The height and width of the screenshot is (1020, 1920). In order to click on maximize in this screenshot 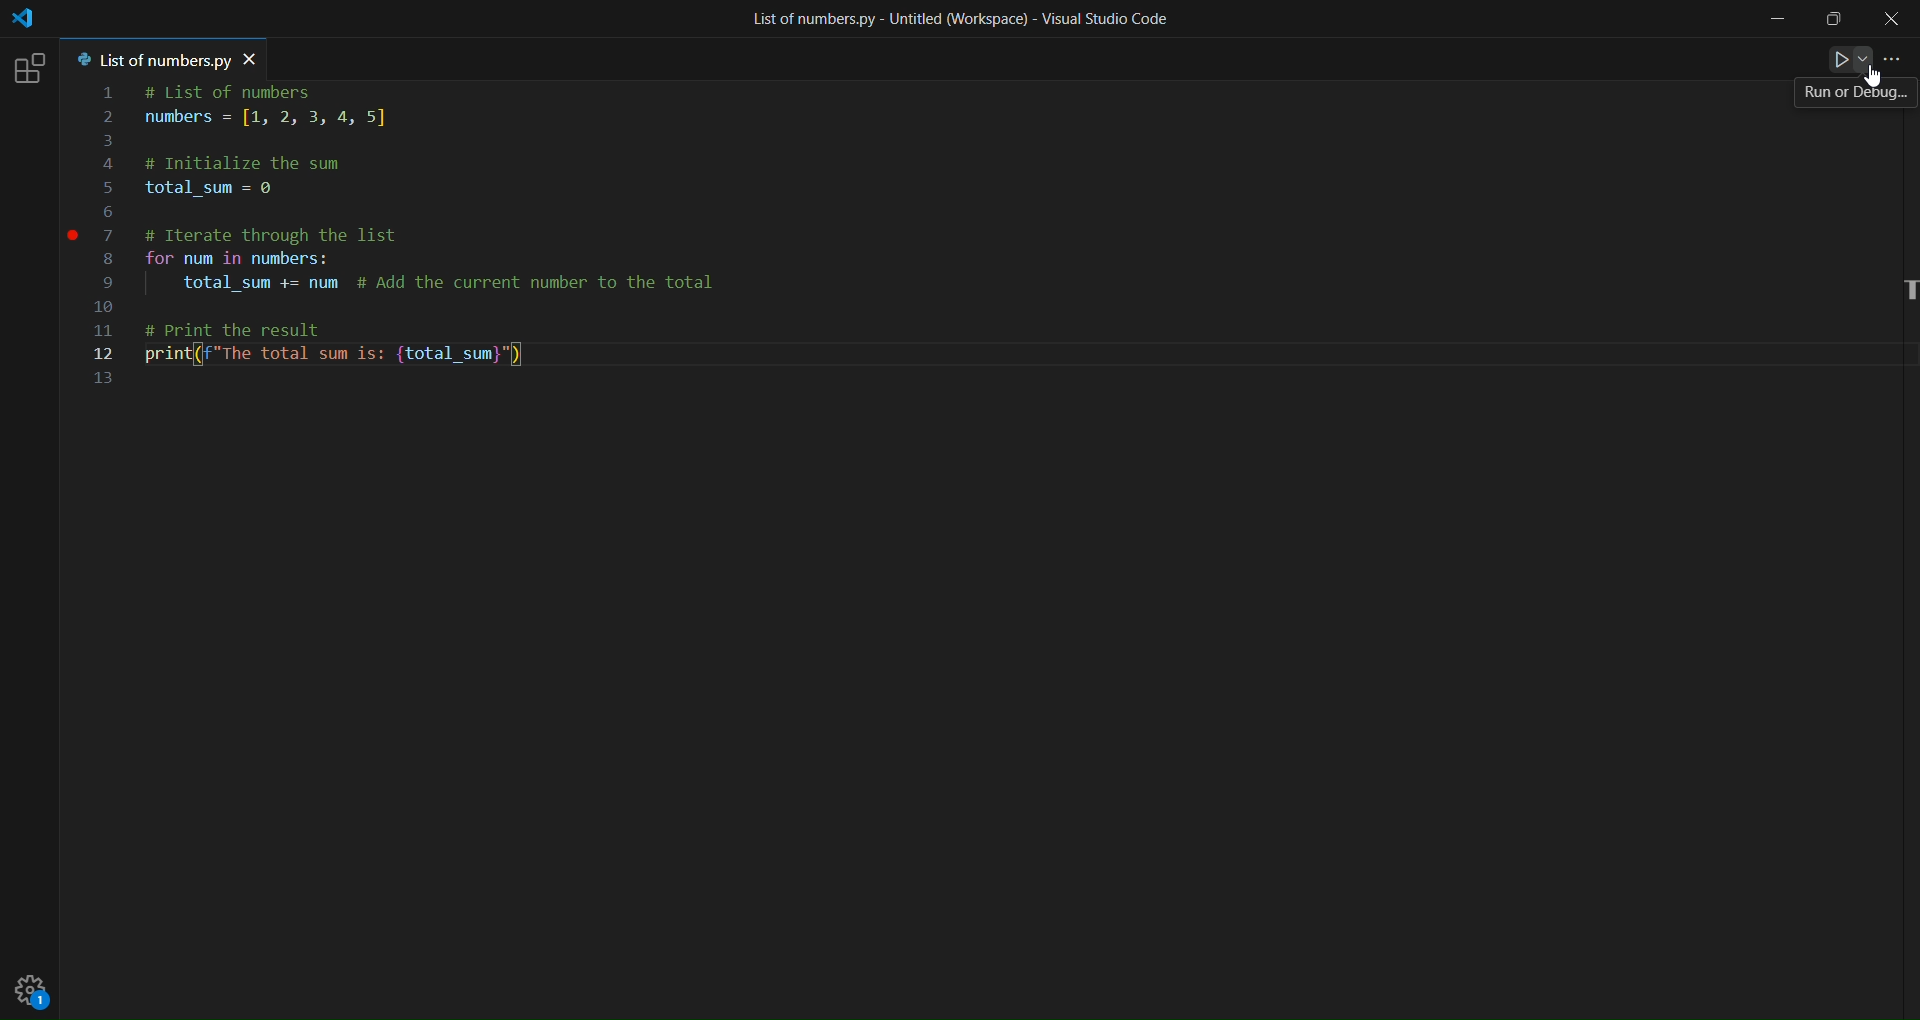, I will do `click(1830, 23)`.